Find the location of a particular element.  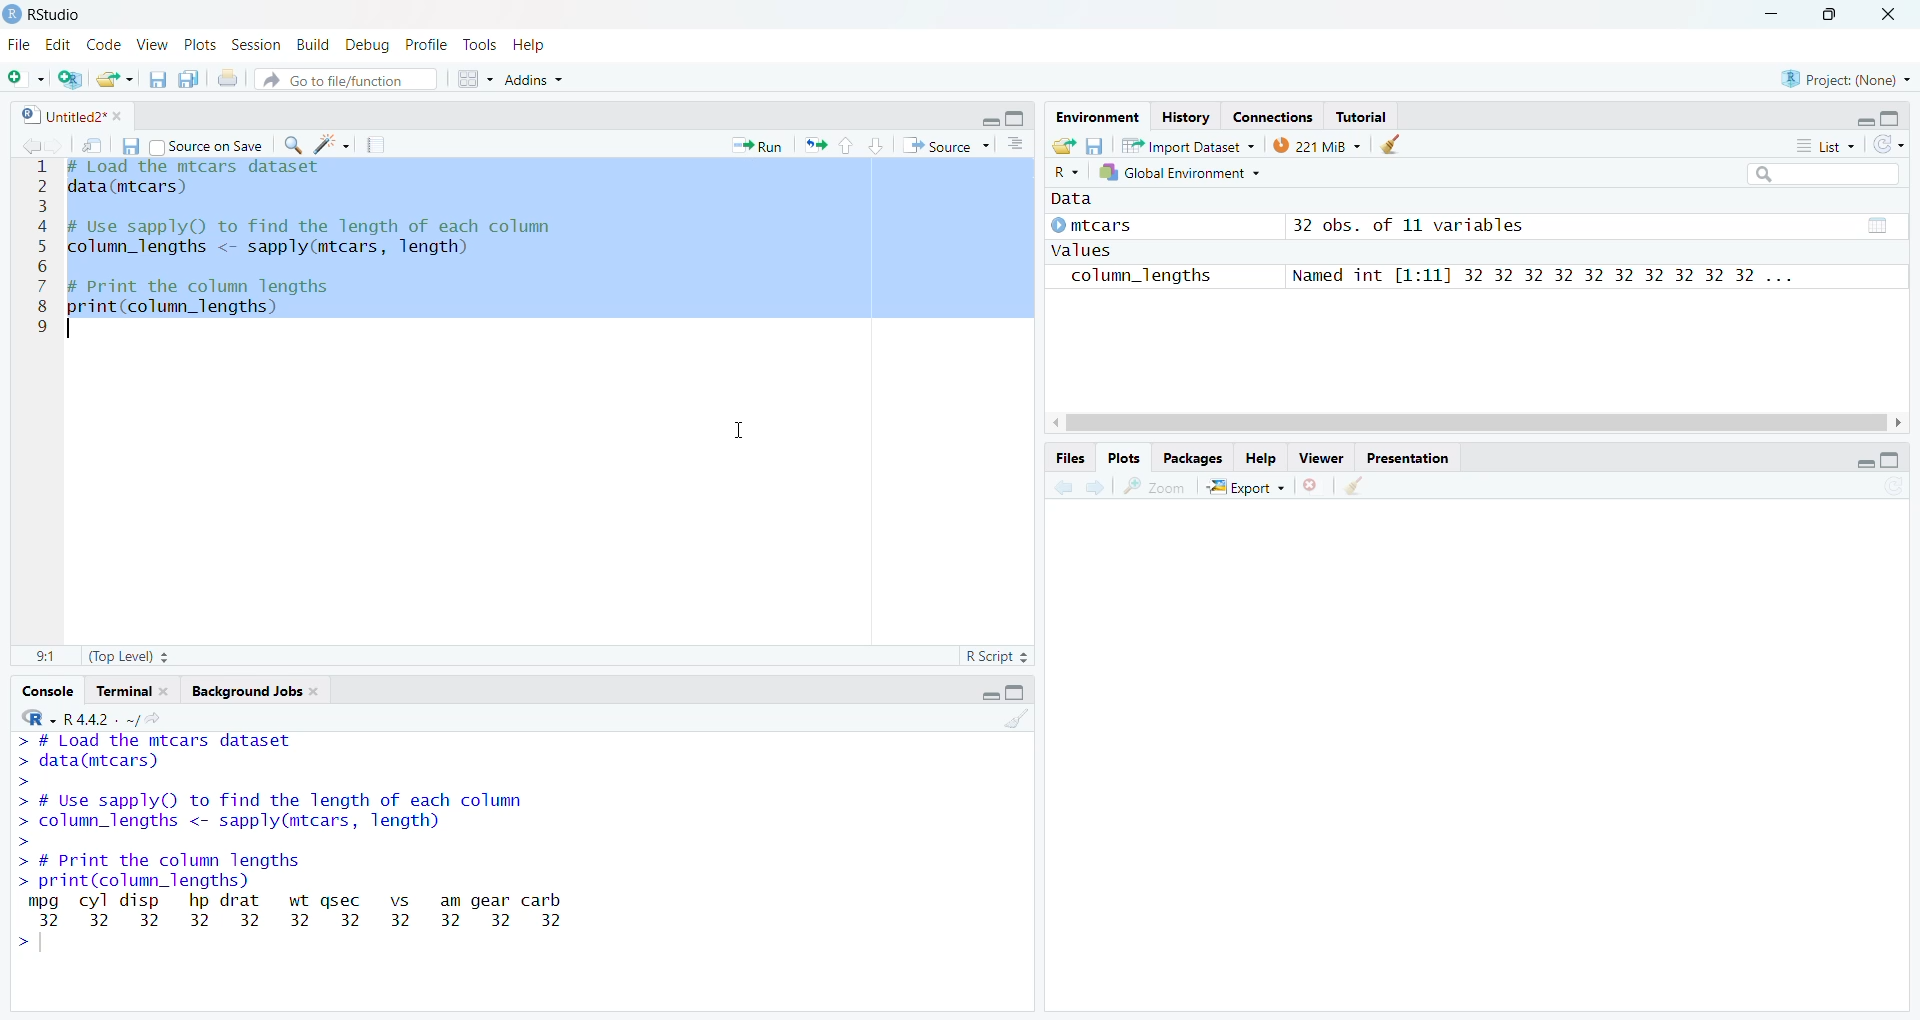

Console is located at coordinates (50, 691).